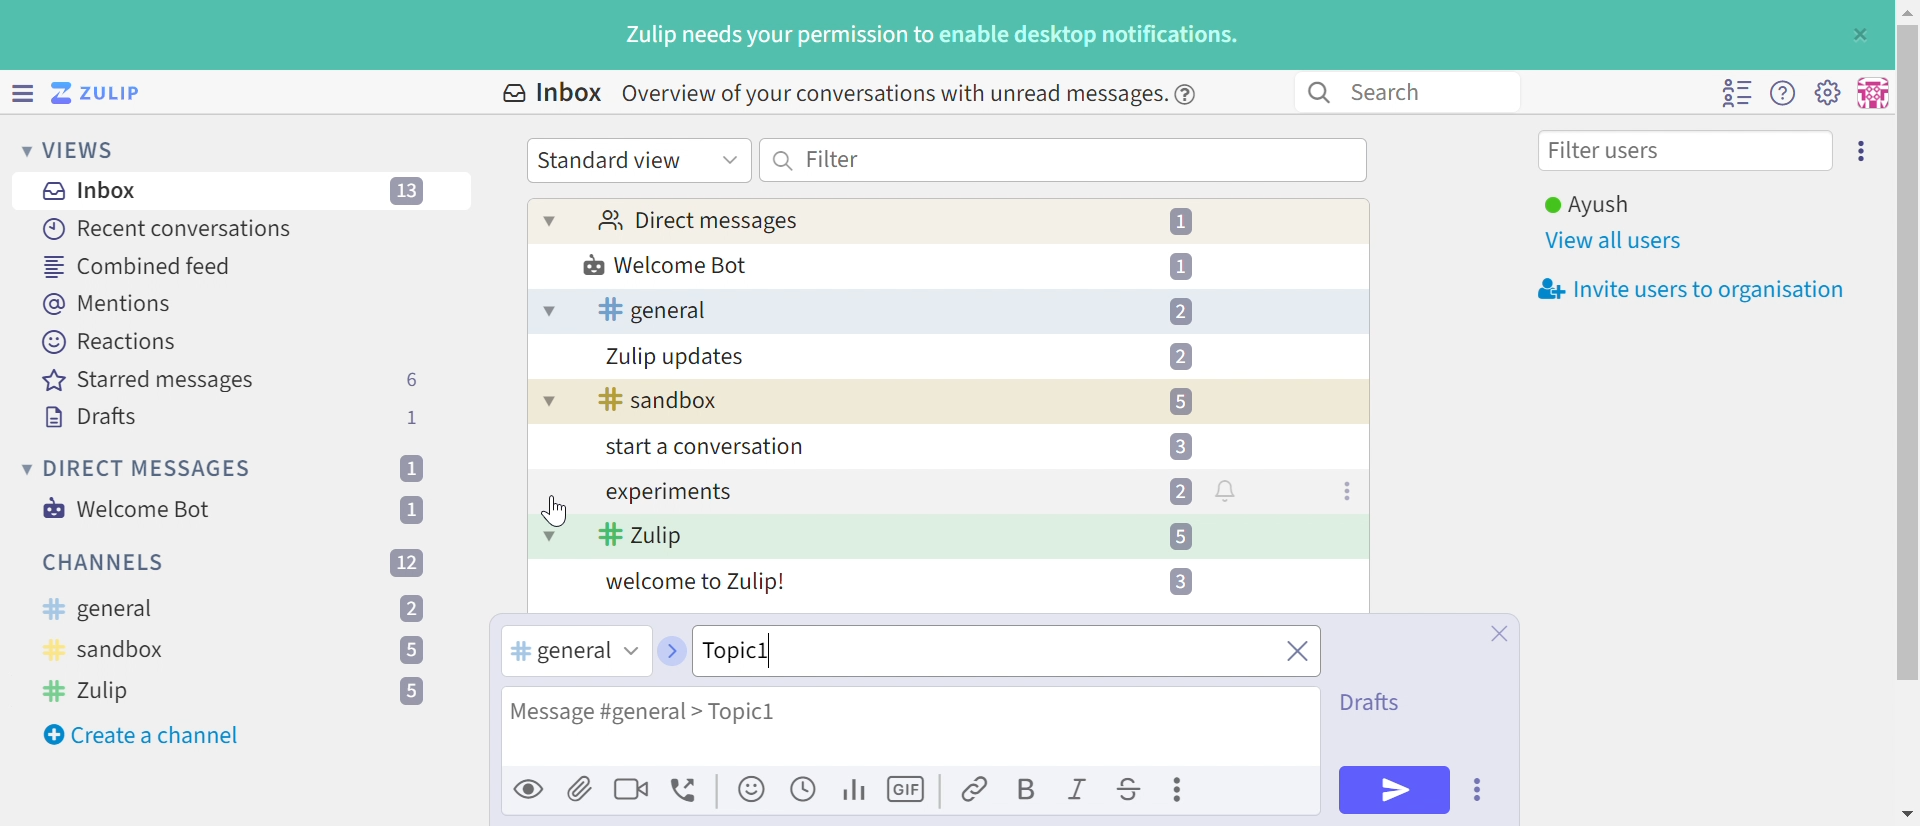 This screenshot has width=1920, height=826. I want to click on Close, so click(1858, 35).